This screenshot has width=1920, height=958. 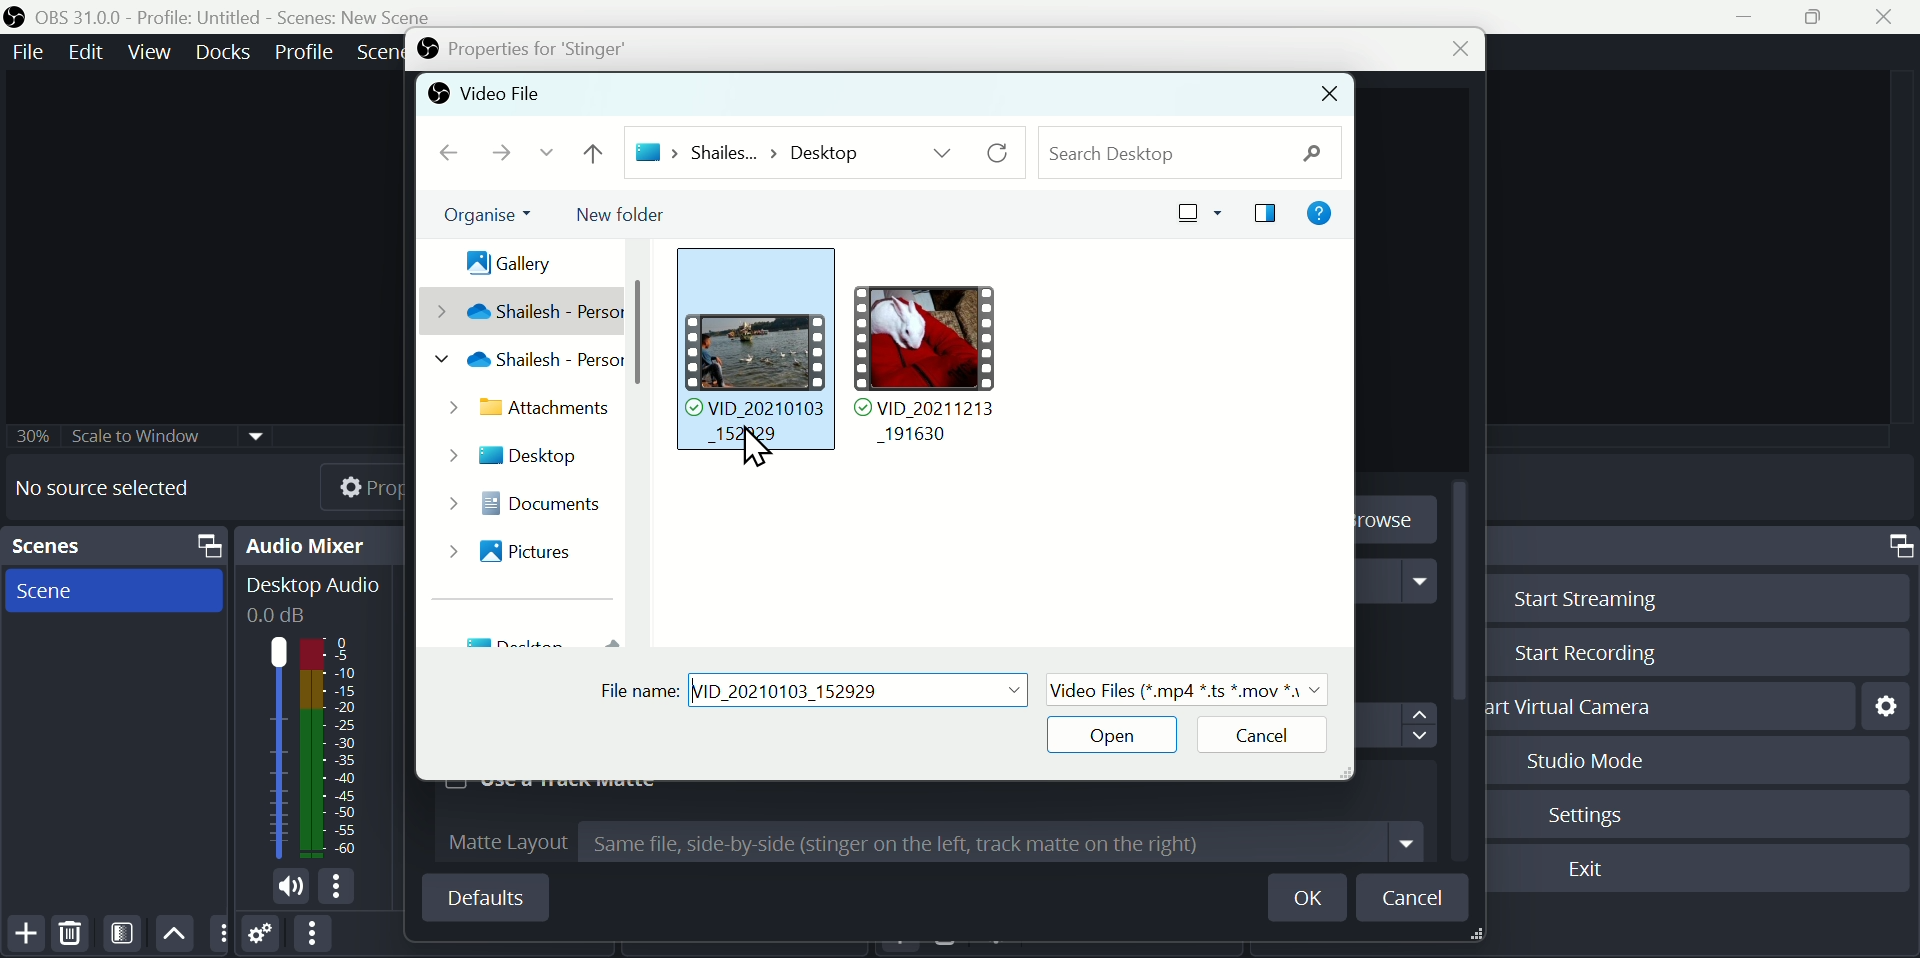 What do you see at coordinates (24, 51) in the screenshot?
I see `` at bounding box center [24, 51].